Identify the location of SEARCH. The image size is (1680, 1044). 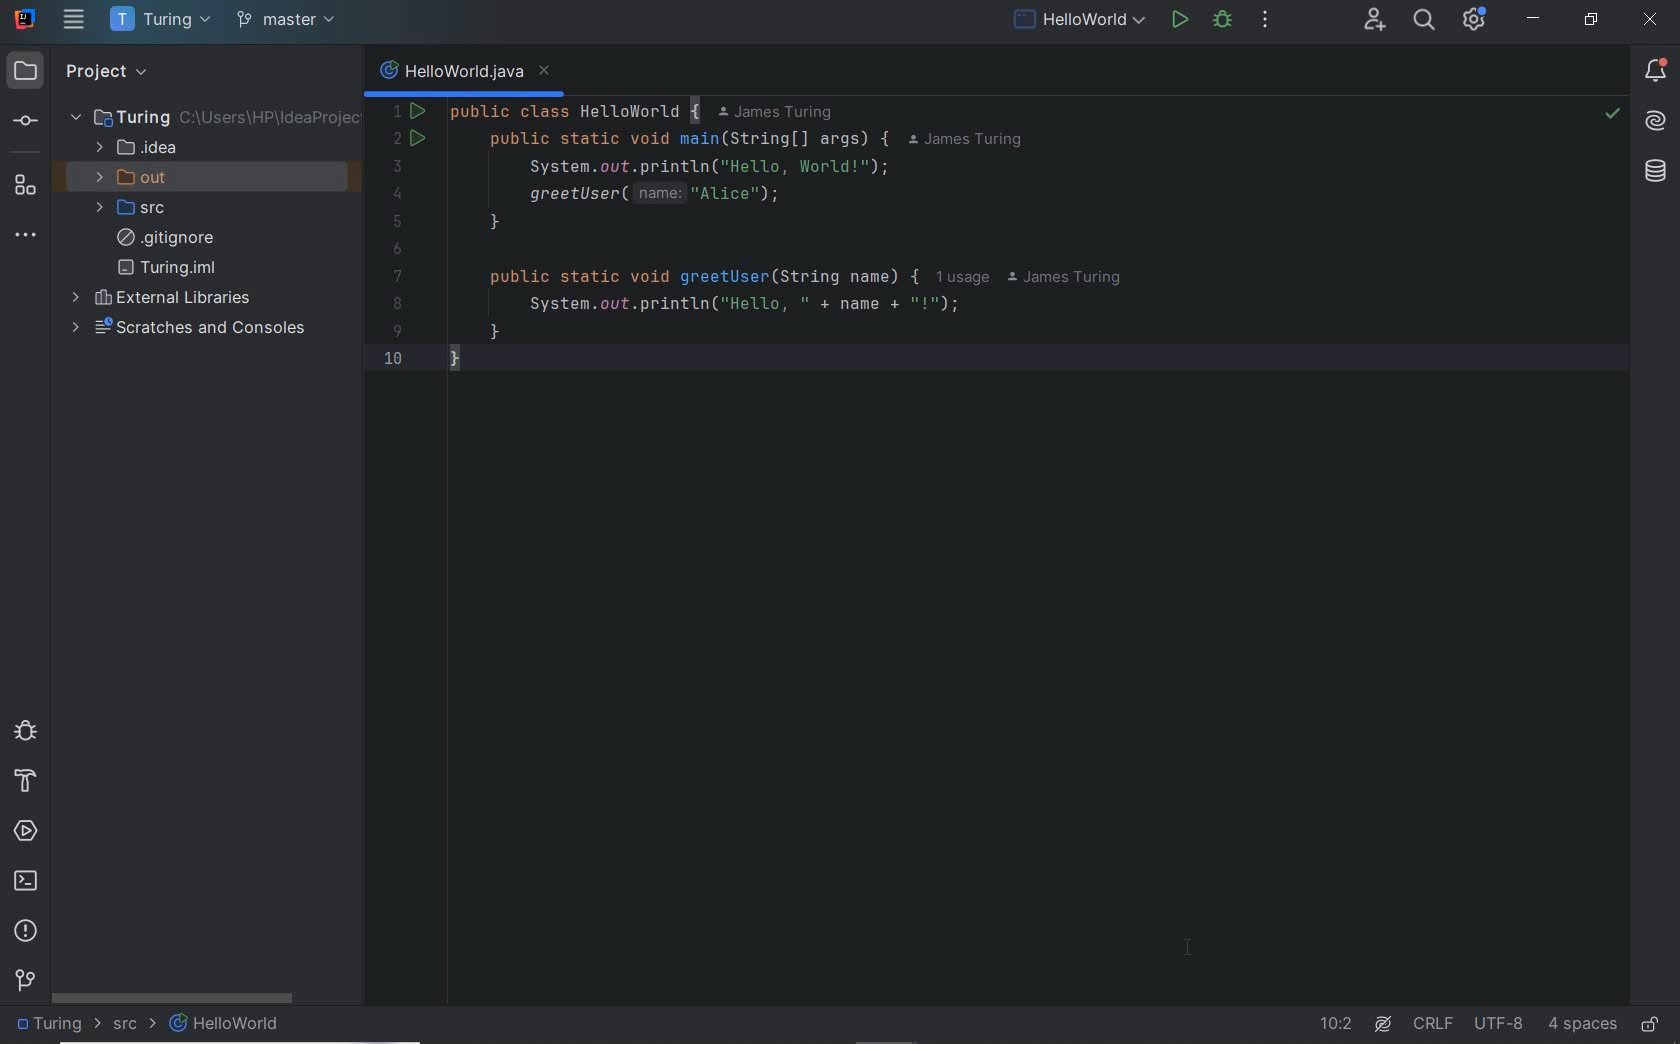
(1422, 19).